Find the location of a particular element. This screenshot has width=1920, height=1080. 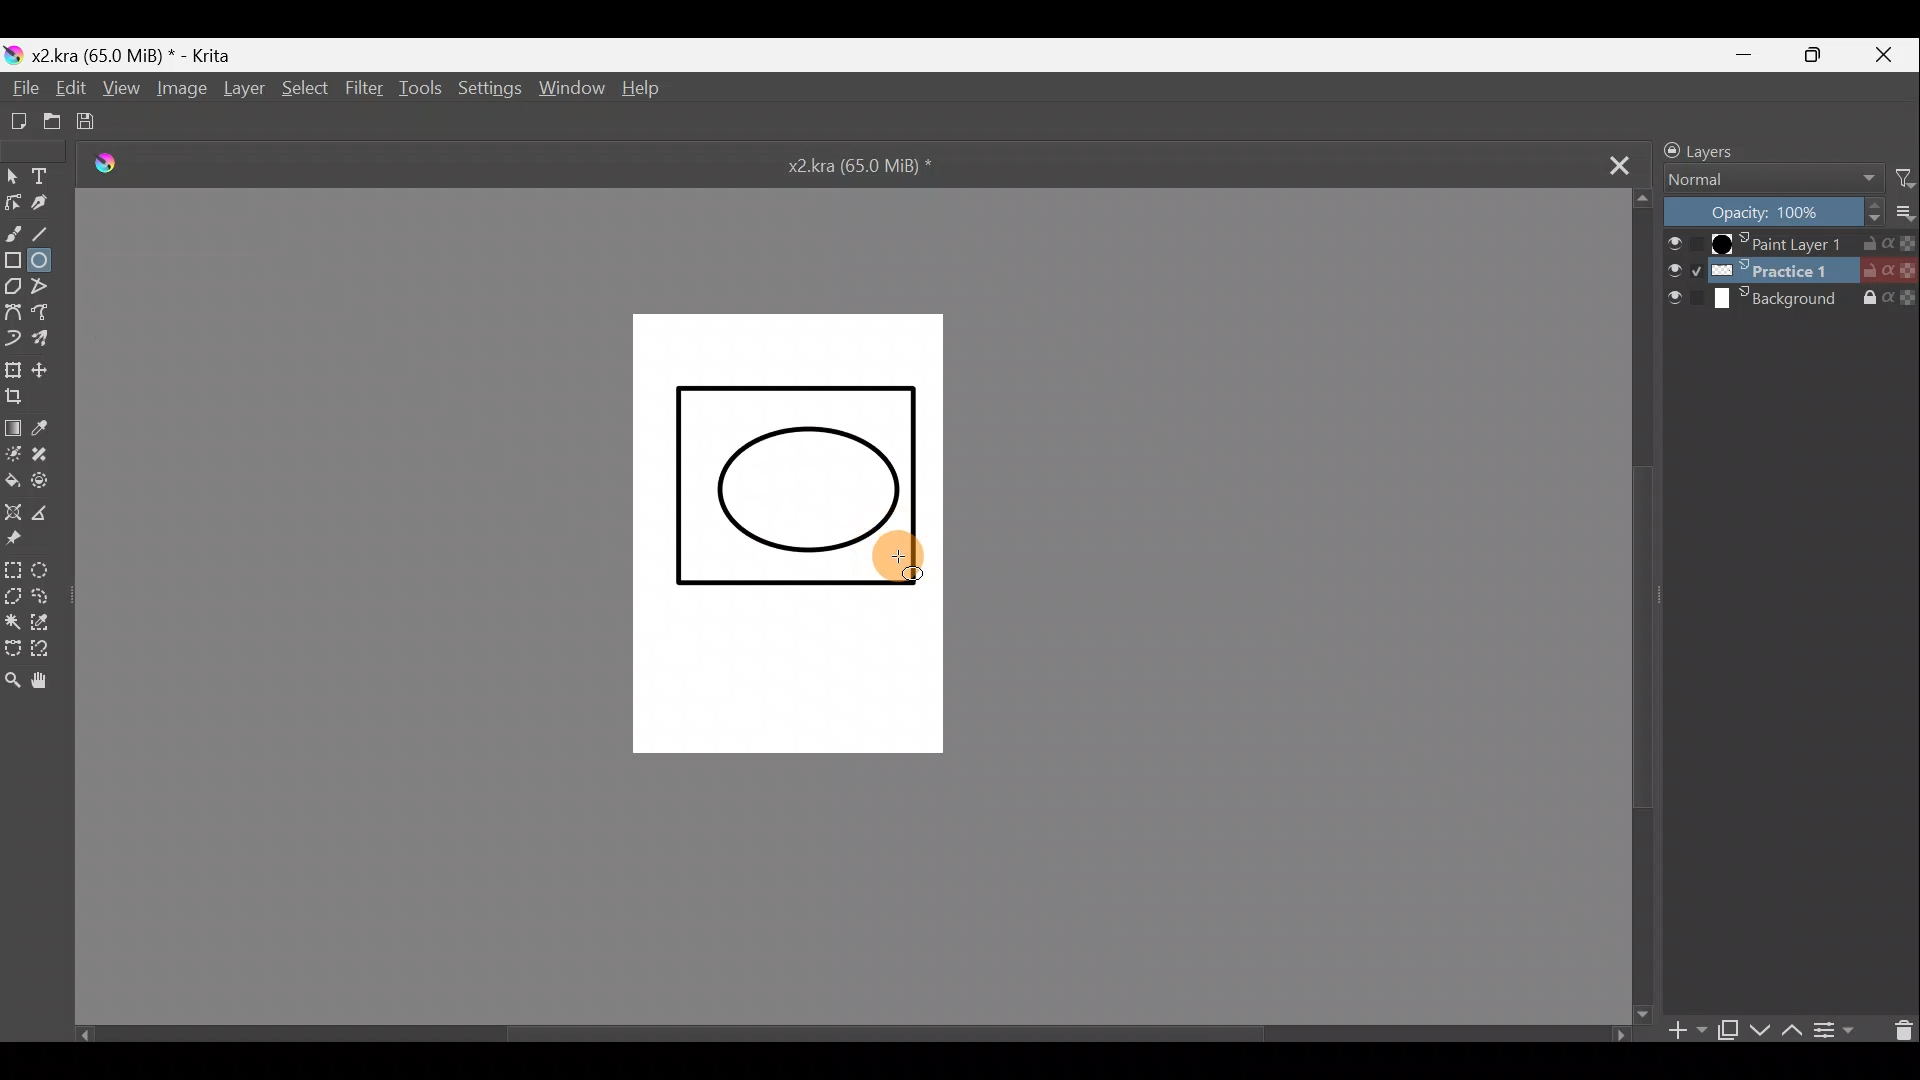

Fill a contiguous area of colour with colour/fill a selection is located at coordinates (12, 481).